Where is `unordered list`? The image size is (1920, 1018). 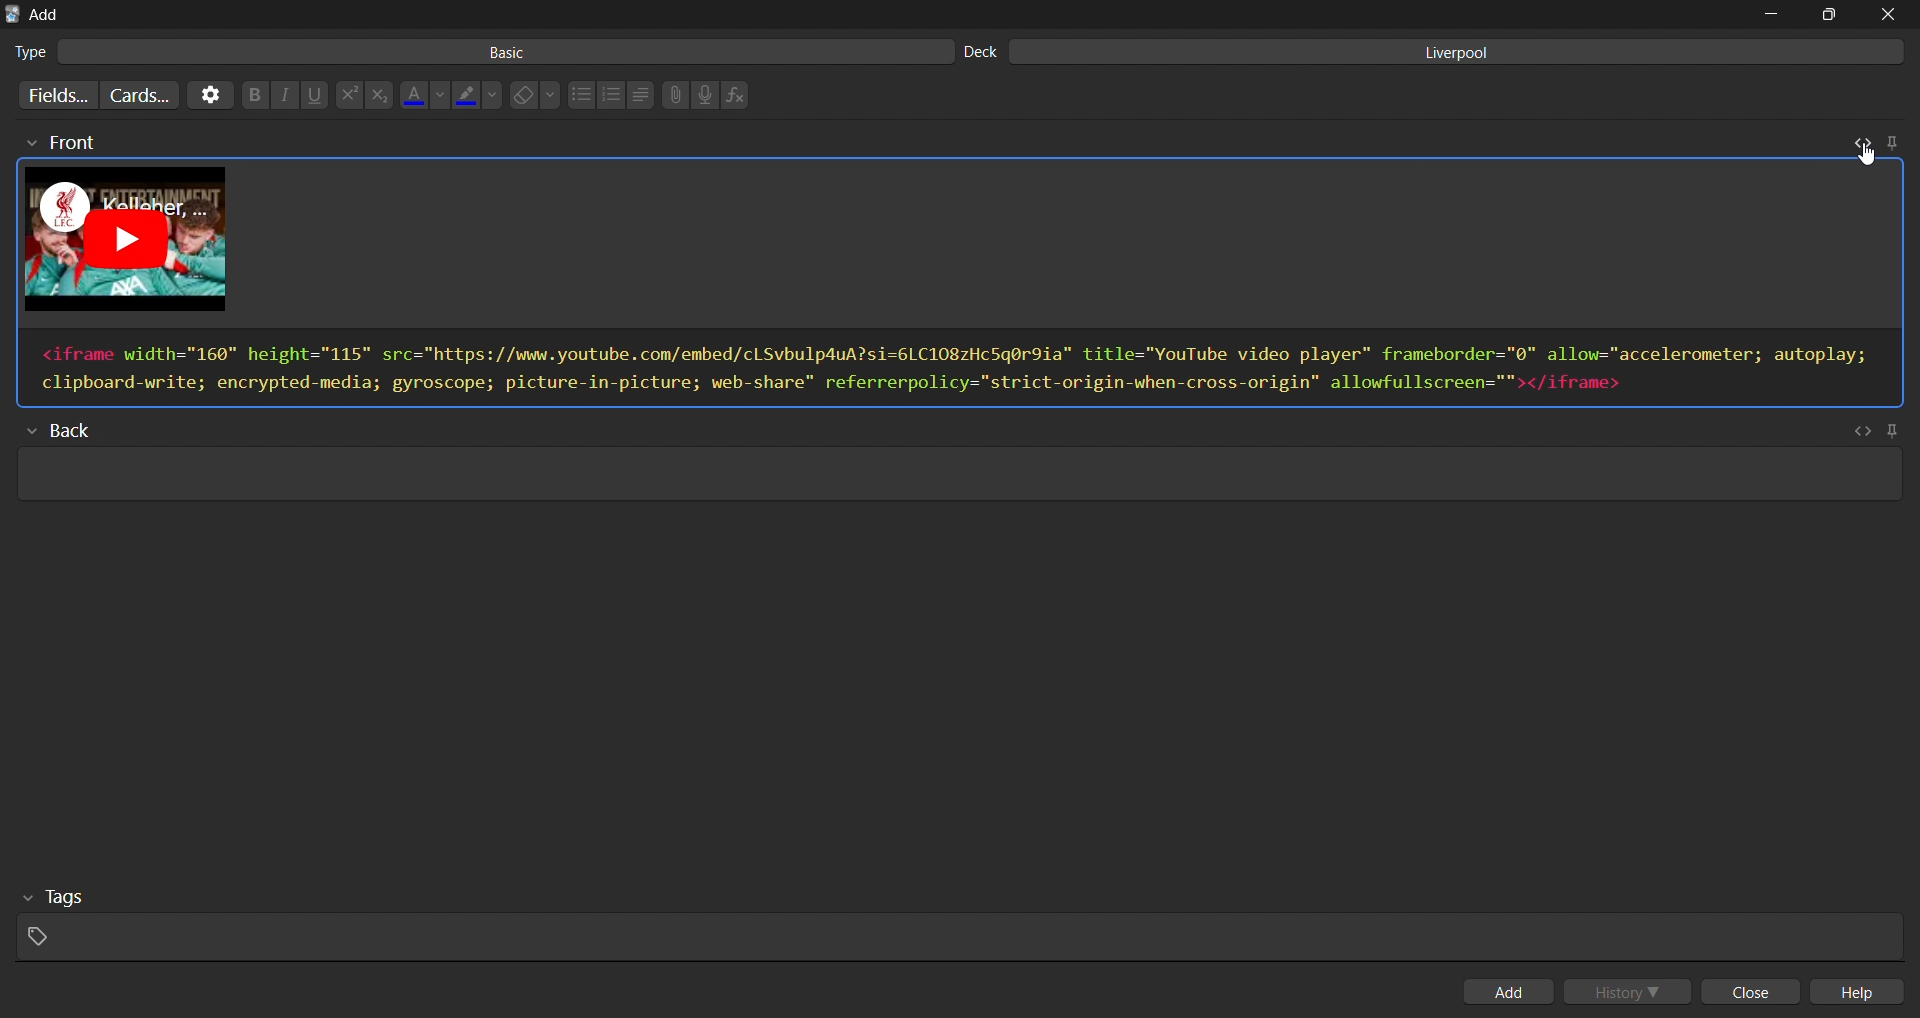 unordered list is located at coordinates (580, 96).